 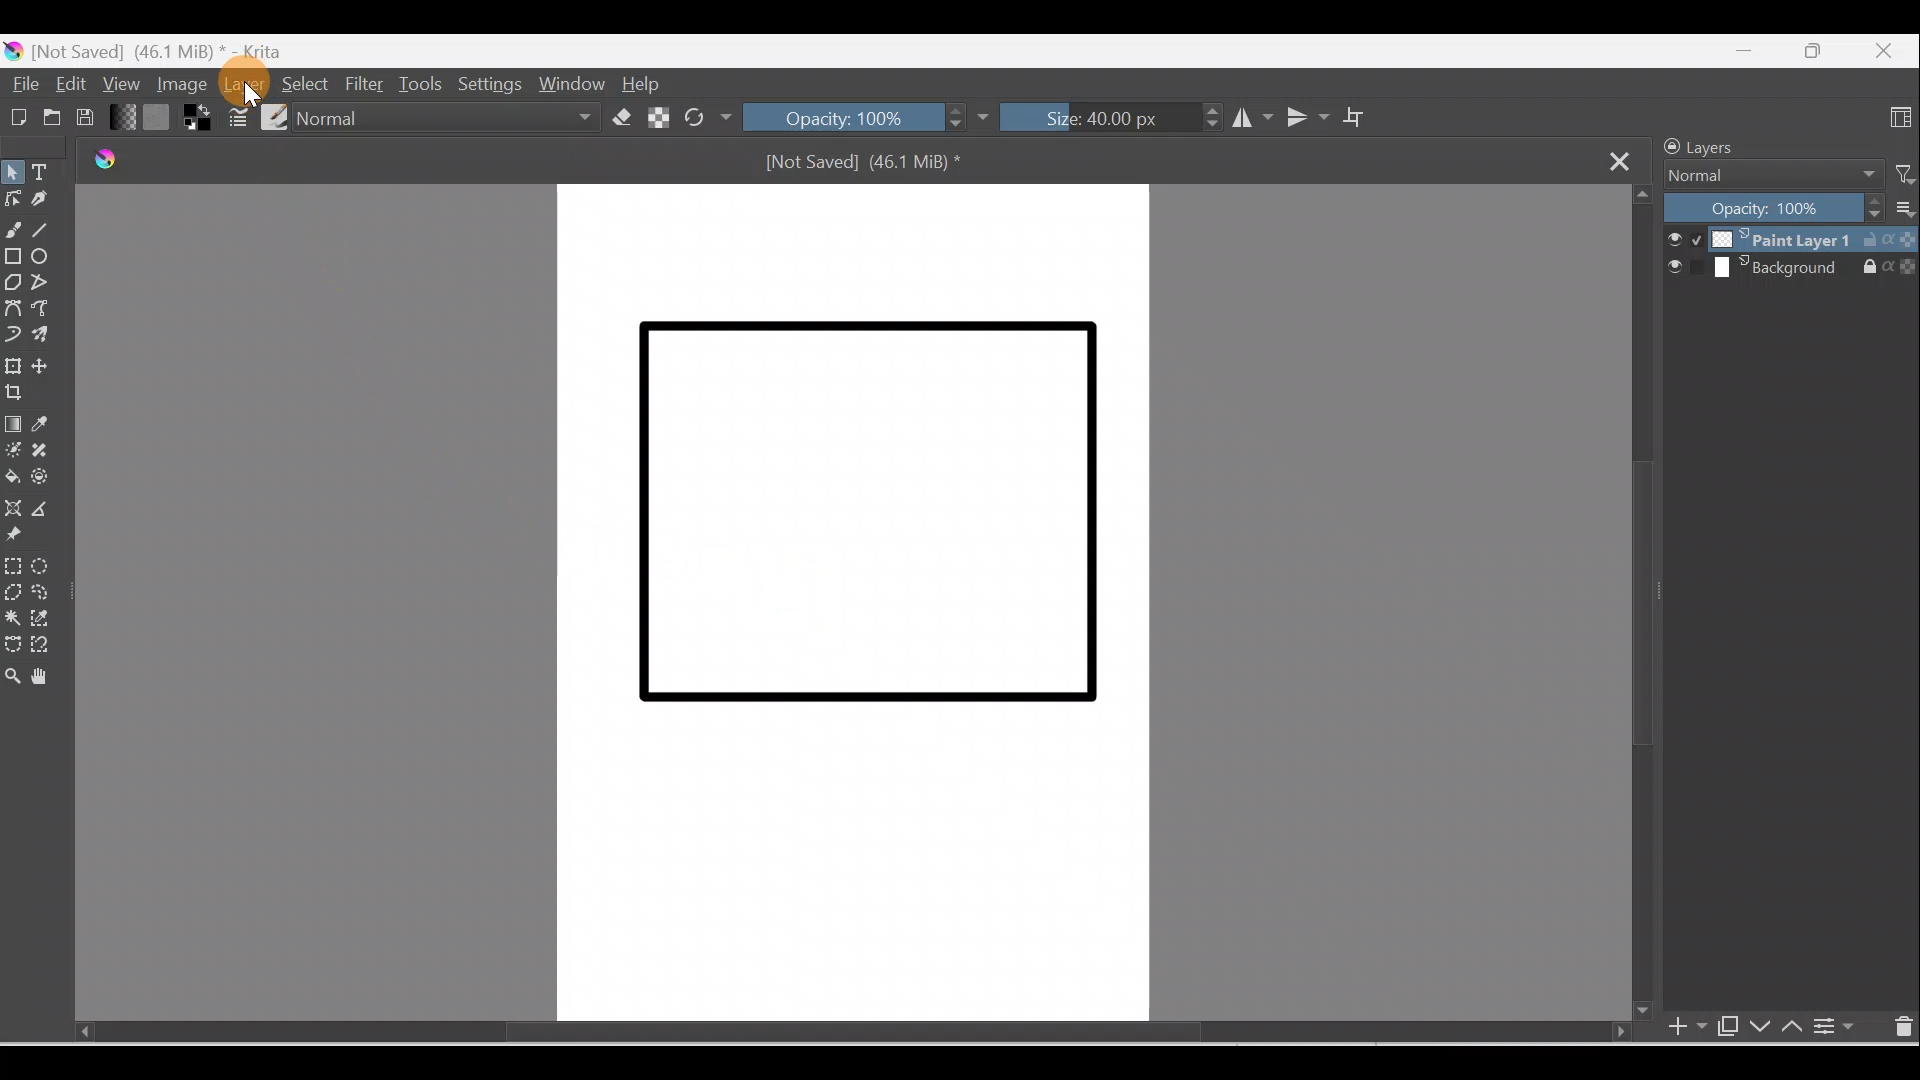 What do you see at coordinates (51, 450) in the screenshot?
I see `Smart patch tool` at bounding box center [51, 450].